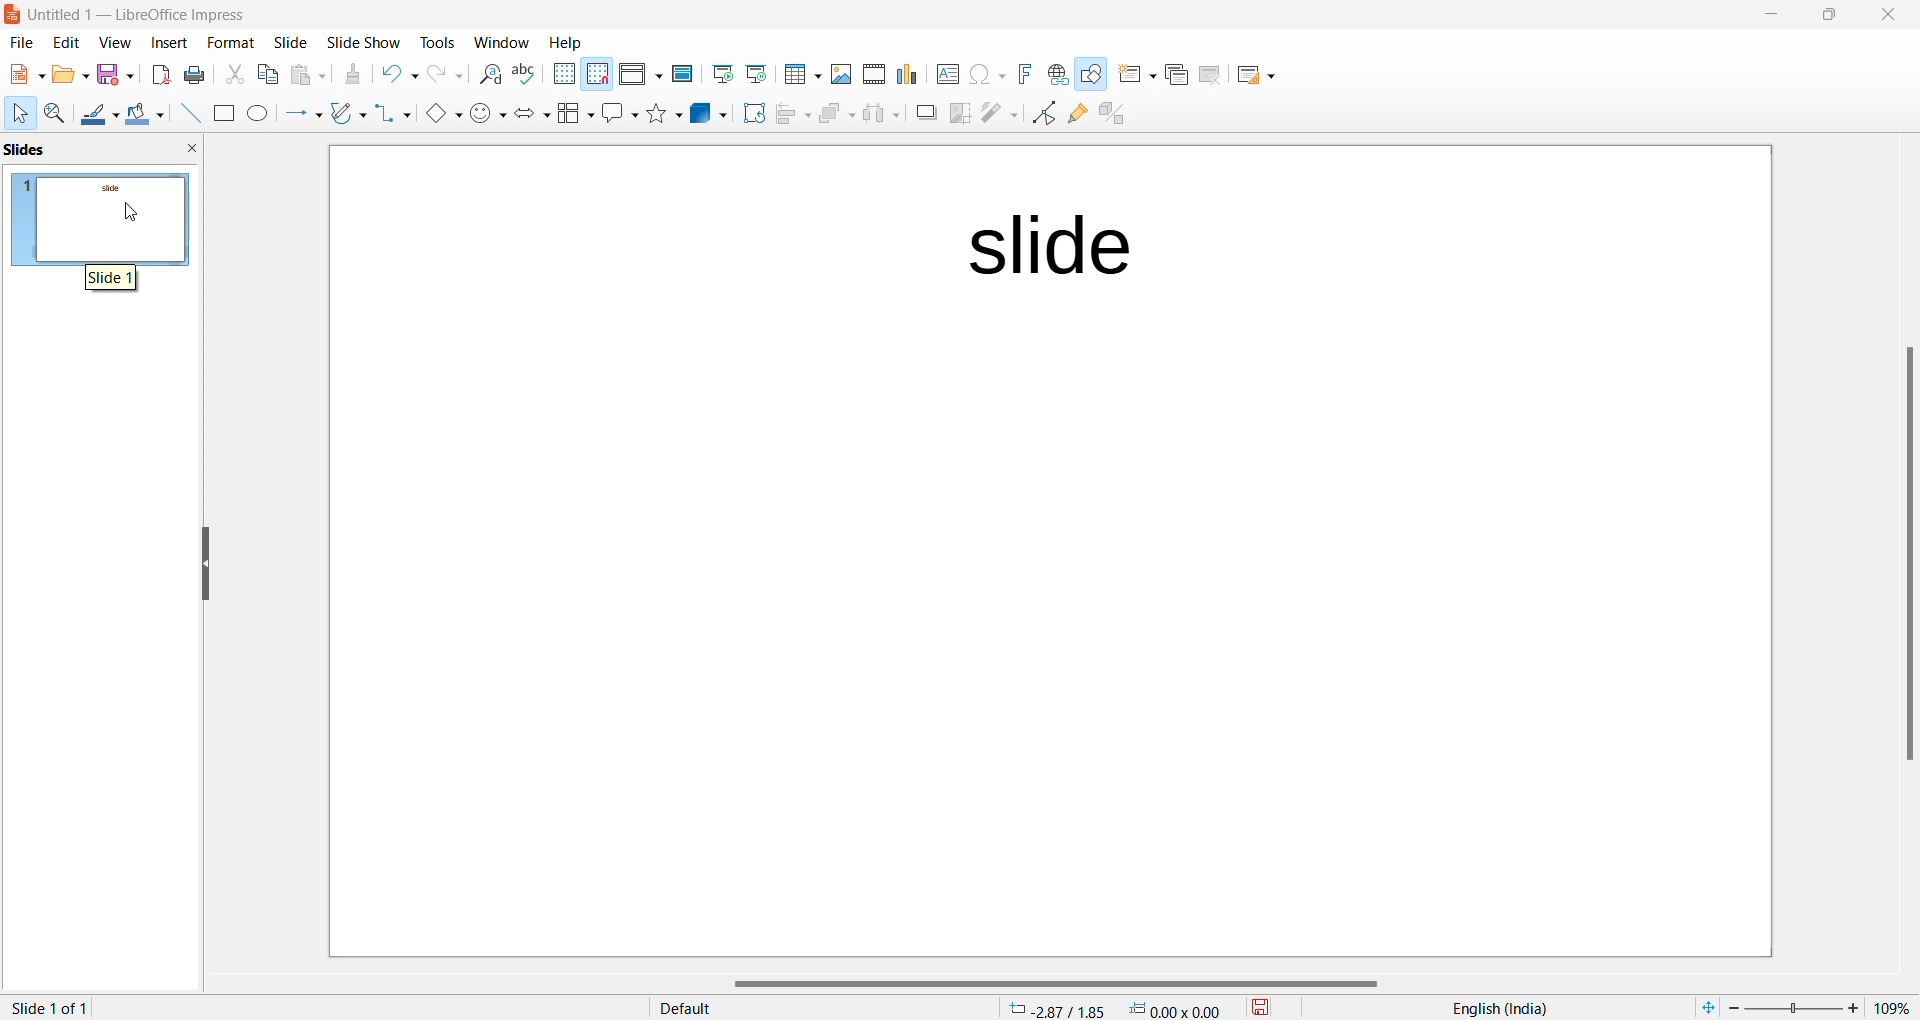  I want to click on Align, so click(788, 115).